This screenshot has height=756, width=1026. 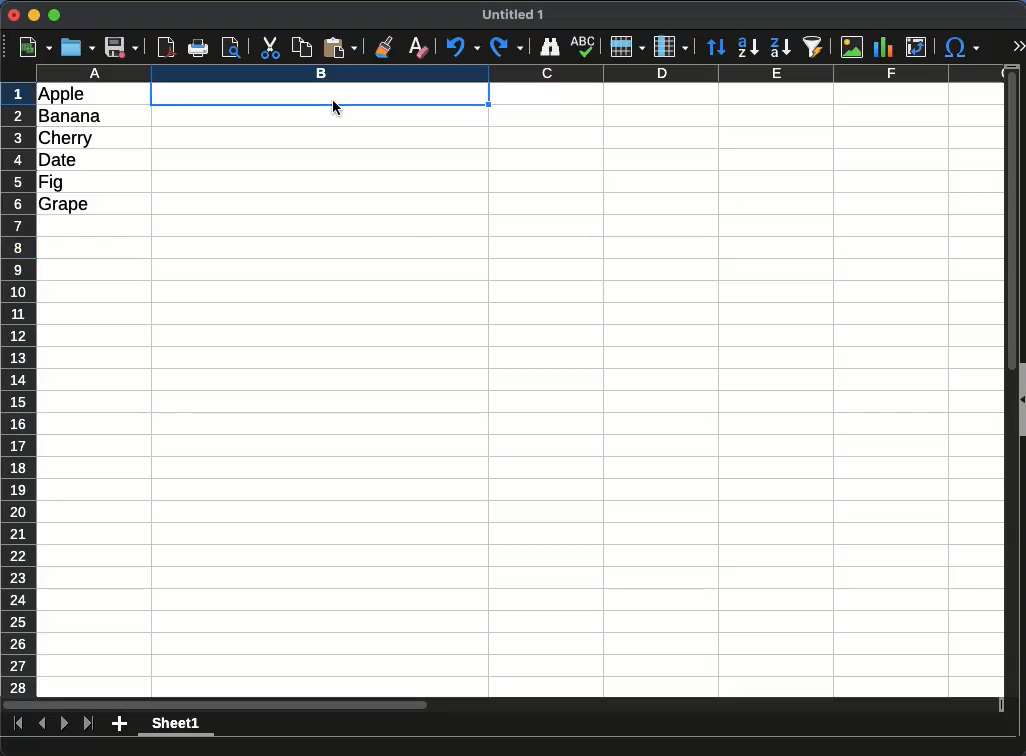 What do you see at coordinates (64, 205) in the screenshot?
I see `grape` at bounding box center [64, 205].